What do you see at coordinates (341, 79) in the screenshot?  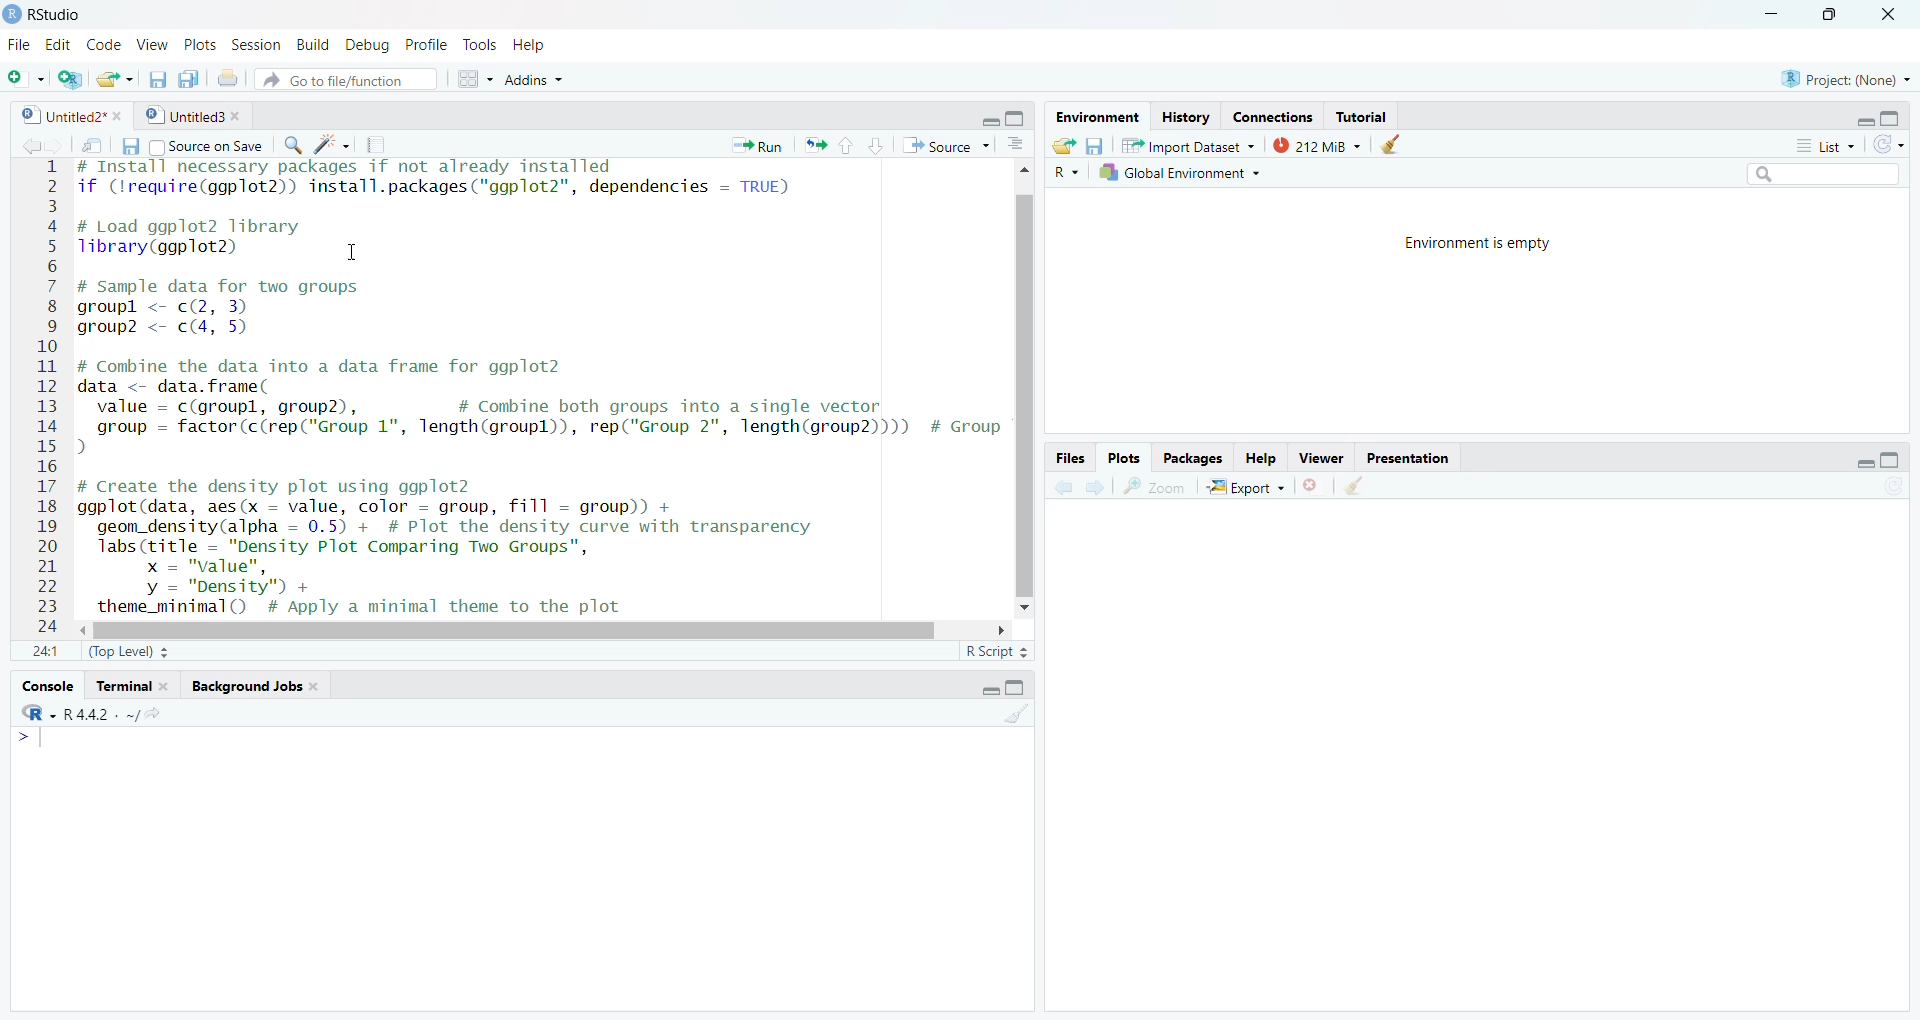 I see `go to file` at bounding box center [341, 79].